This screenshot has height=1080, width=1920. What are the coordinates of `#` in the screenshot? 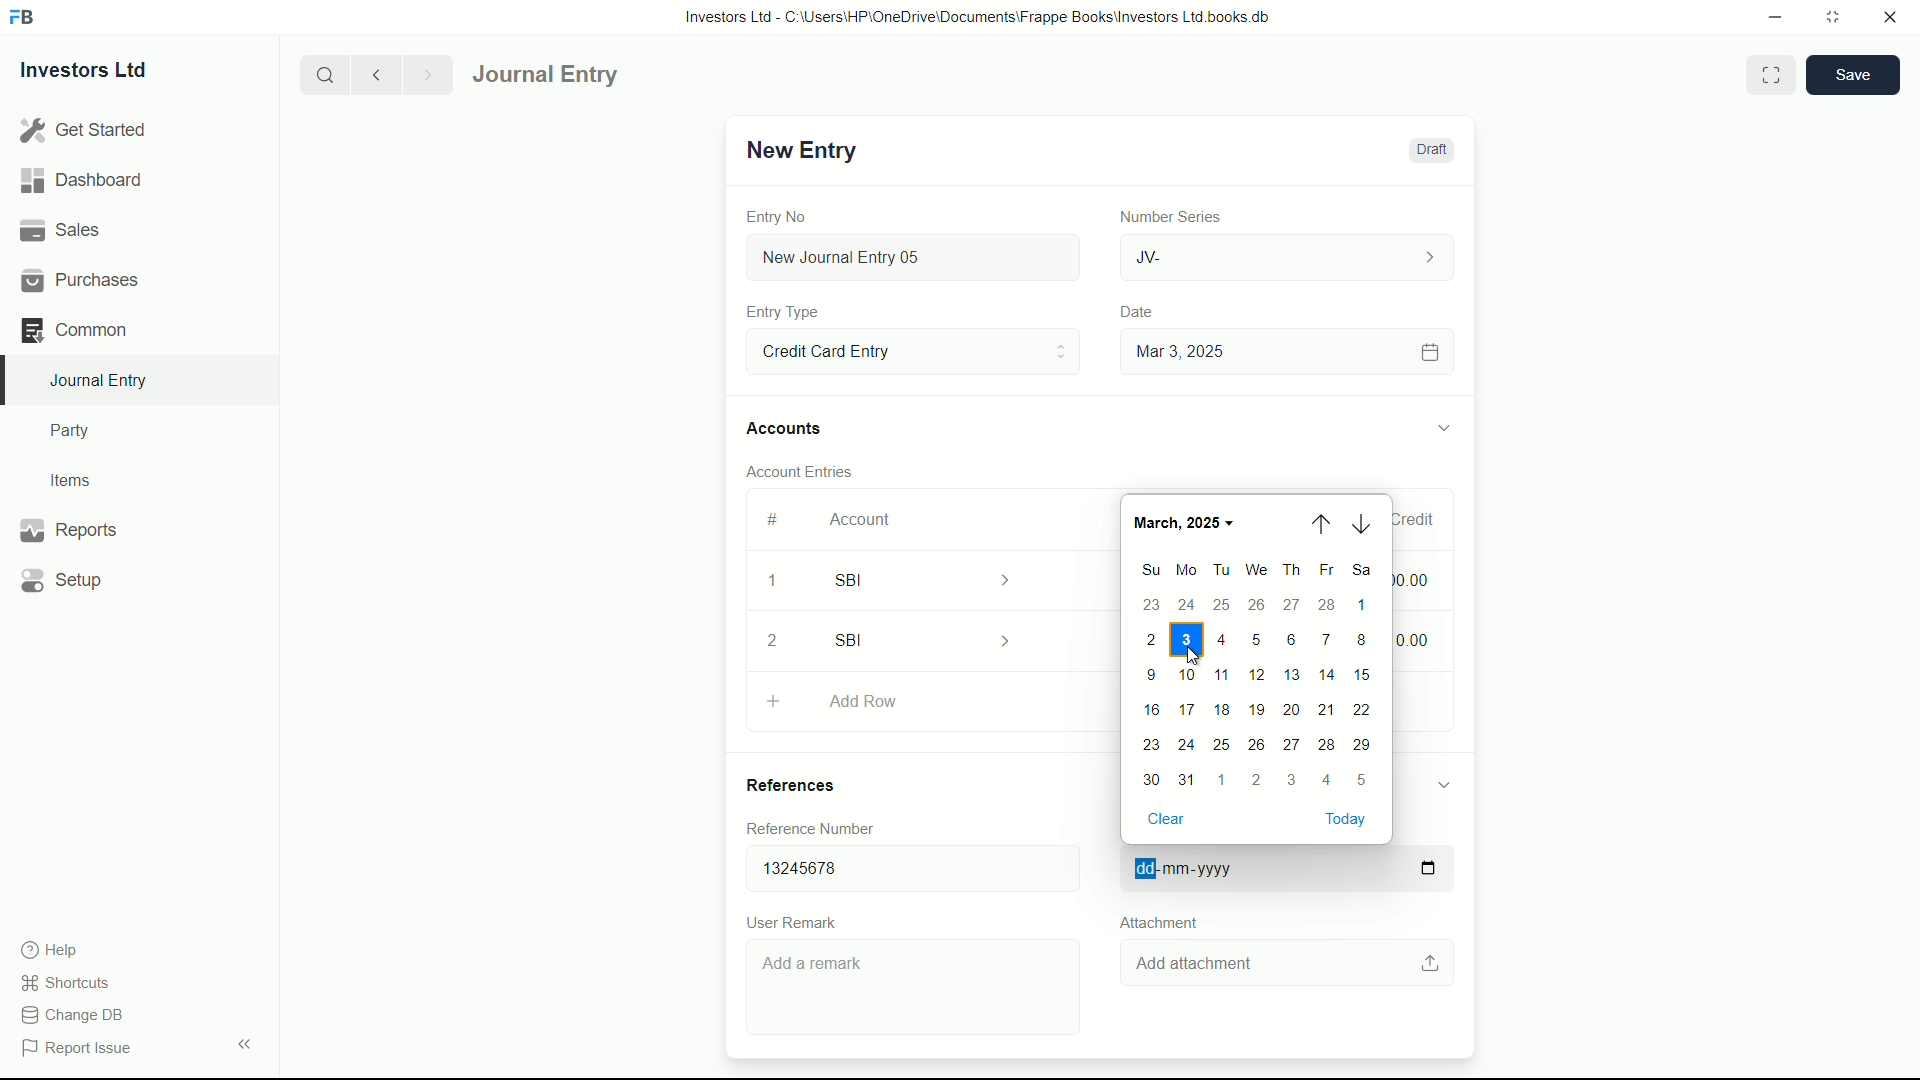 It's located at (774, 519).